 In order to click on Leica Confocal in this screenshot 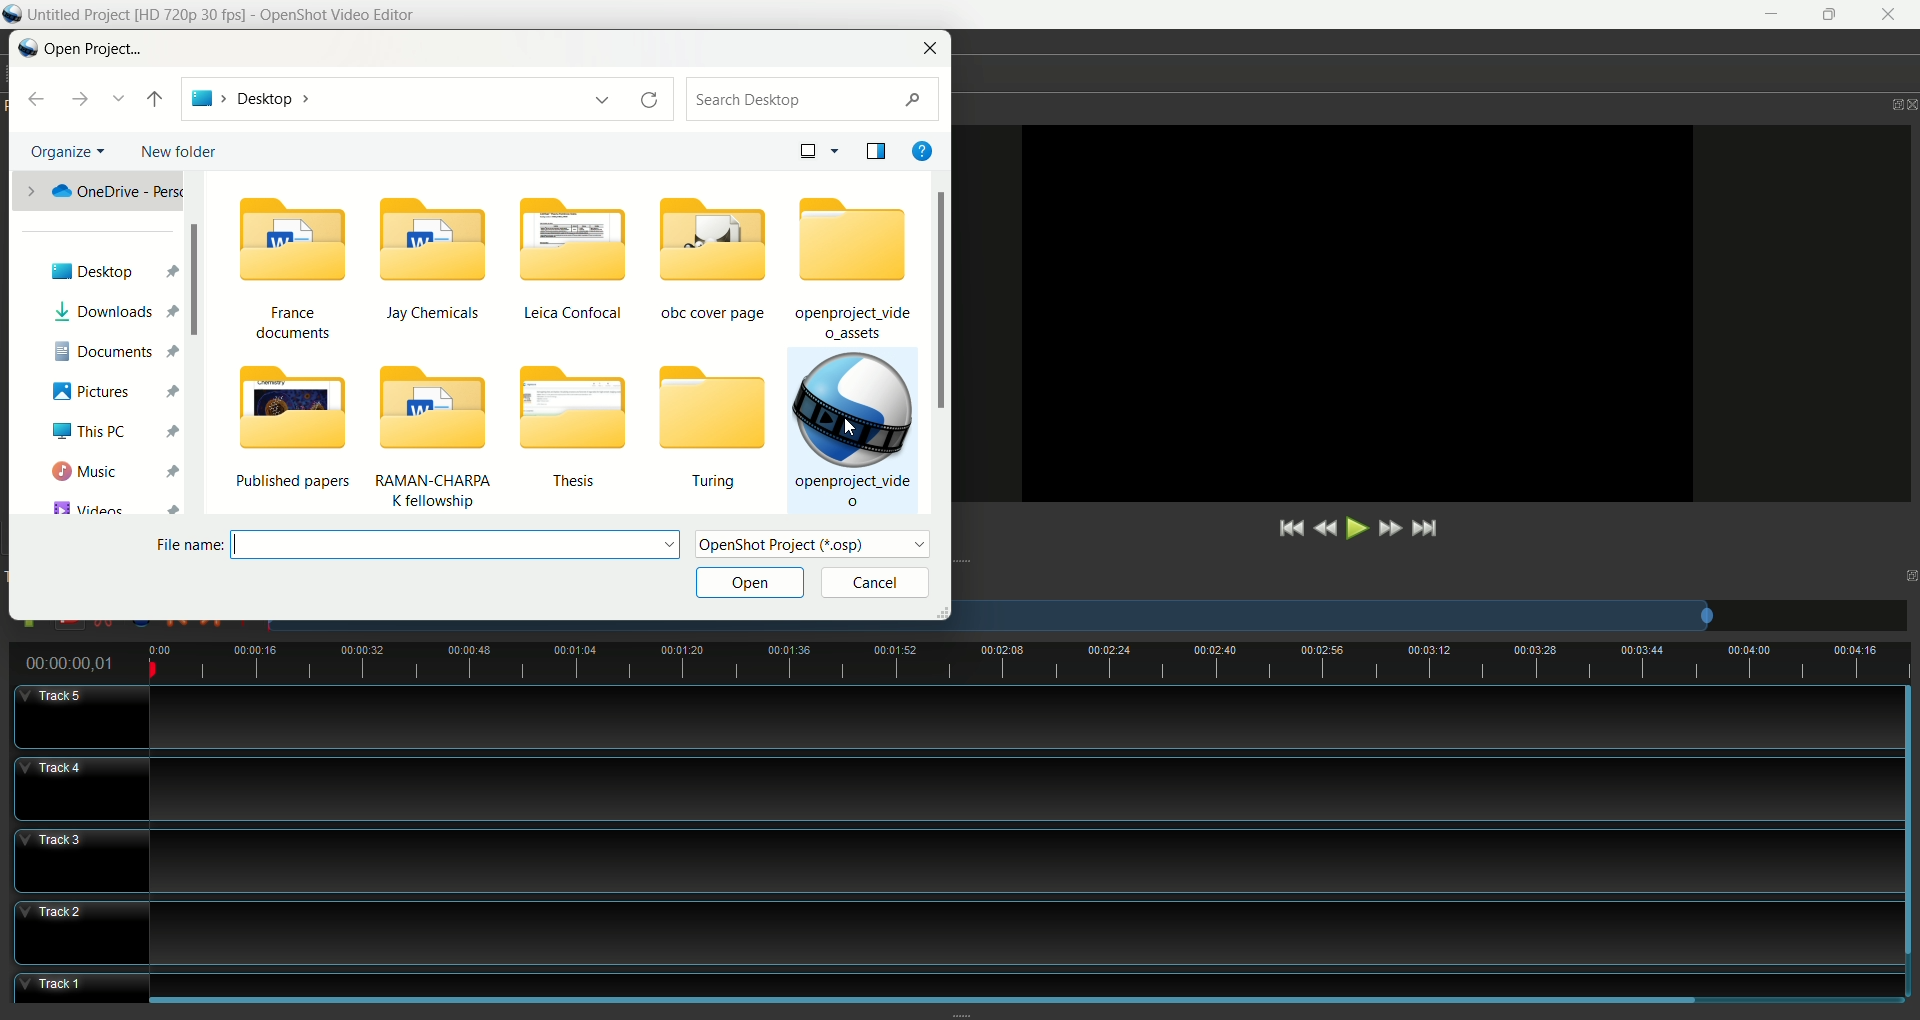, I will do `click(573, 259)`.